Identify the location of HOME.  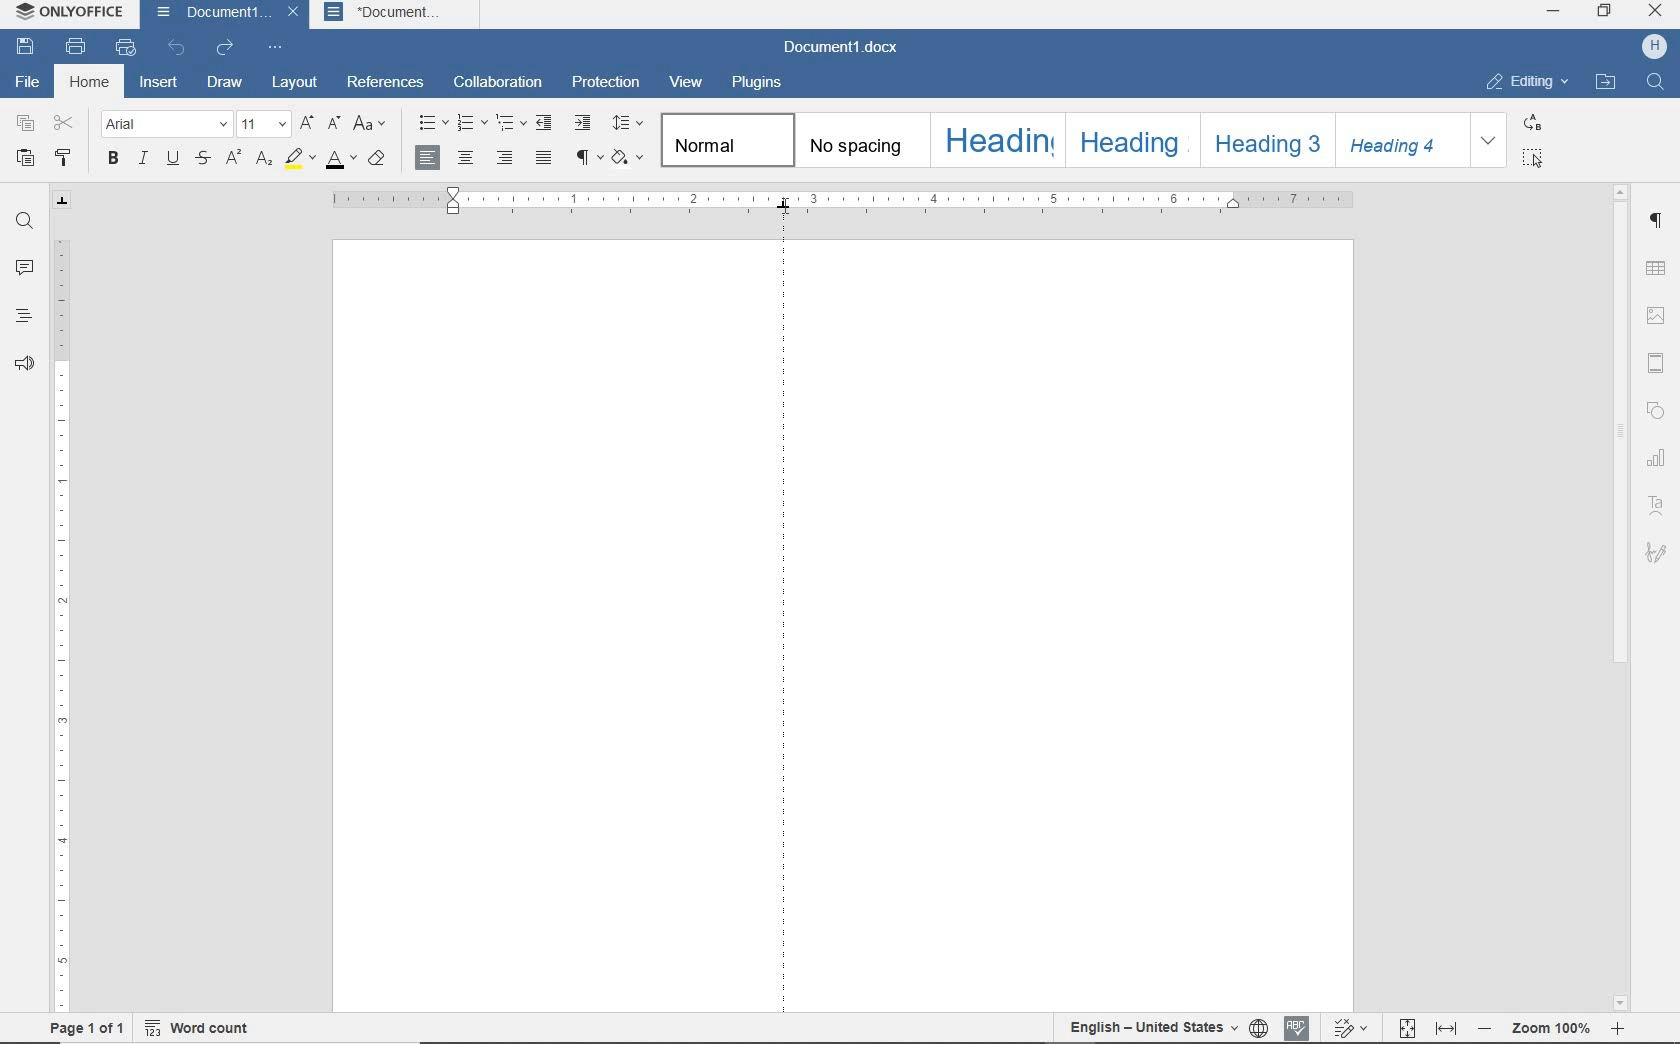
(92, 84).